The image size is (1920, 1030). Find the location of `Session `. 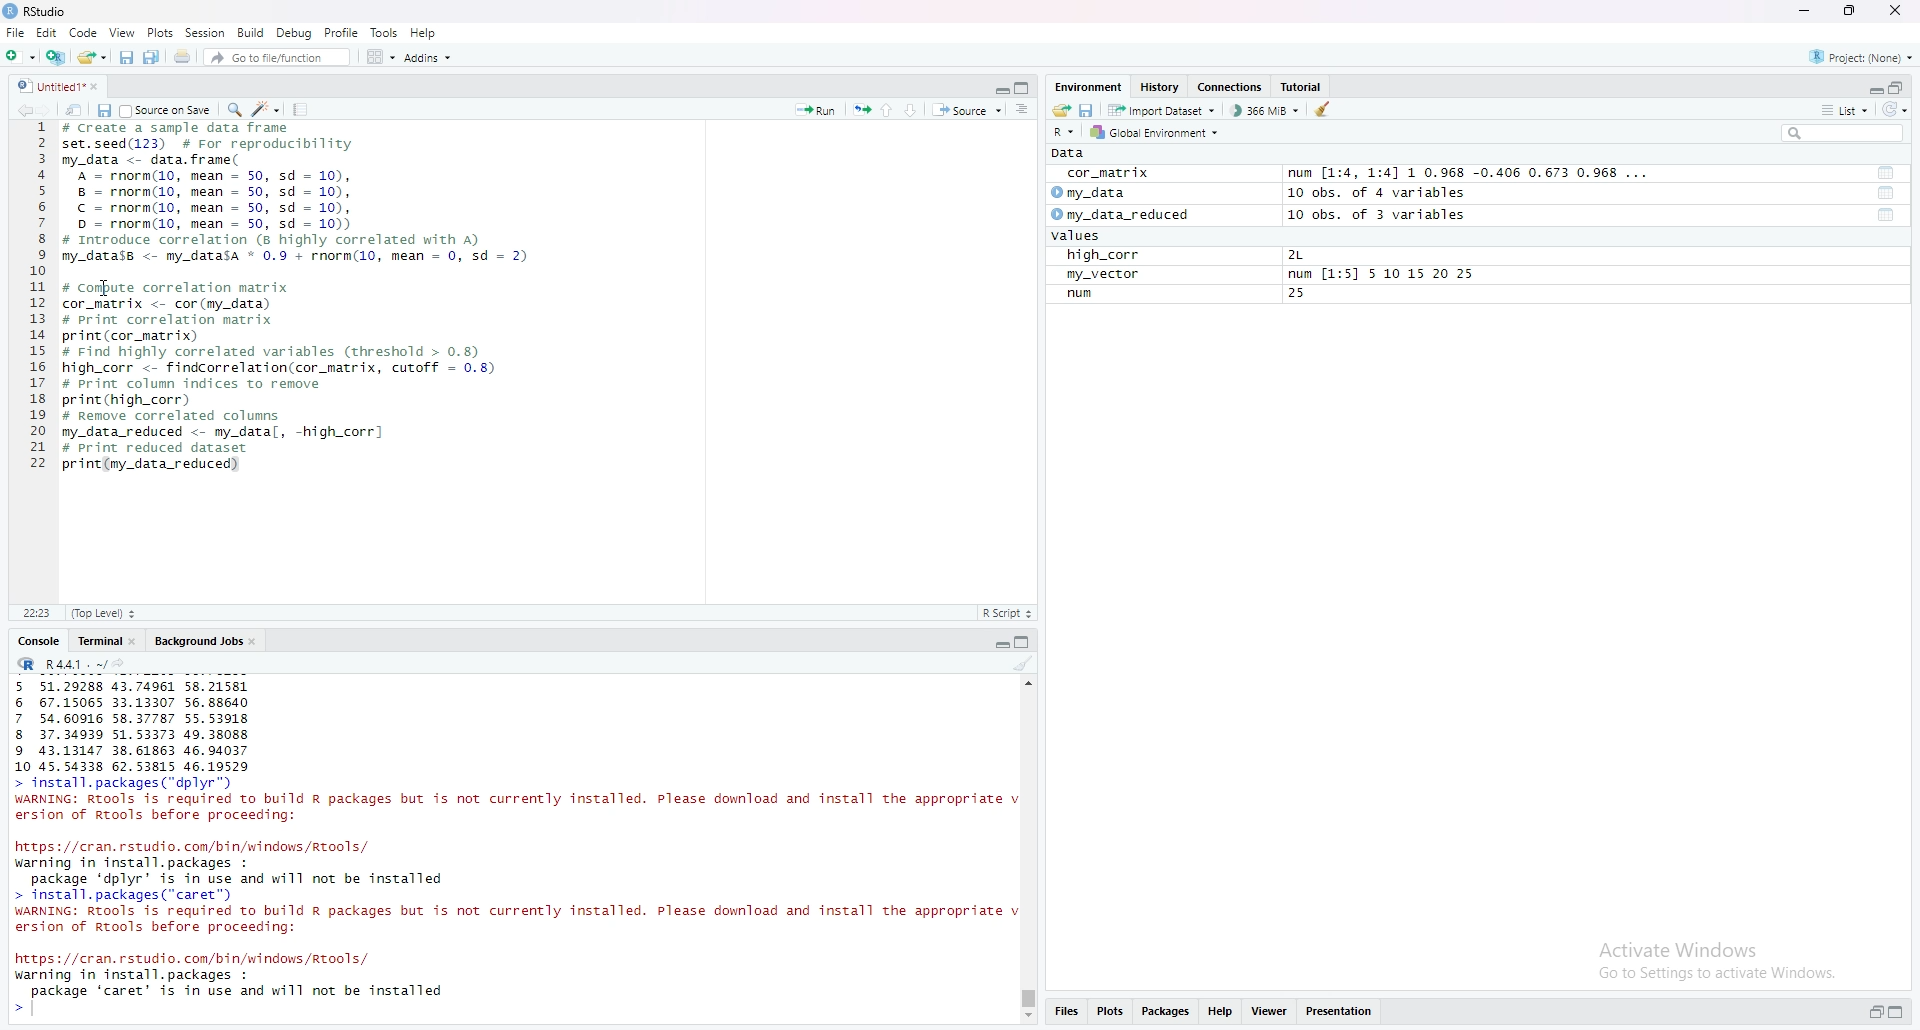

Session  is located at coordinates (206, 33).